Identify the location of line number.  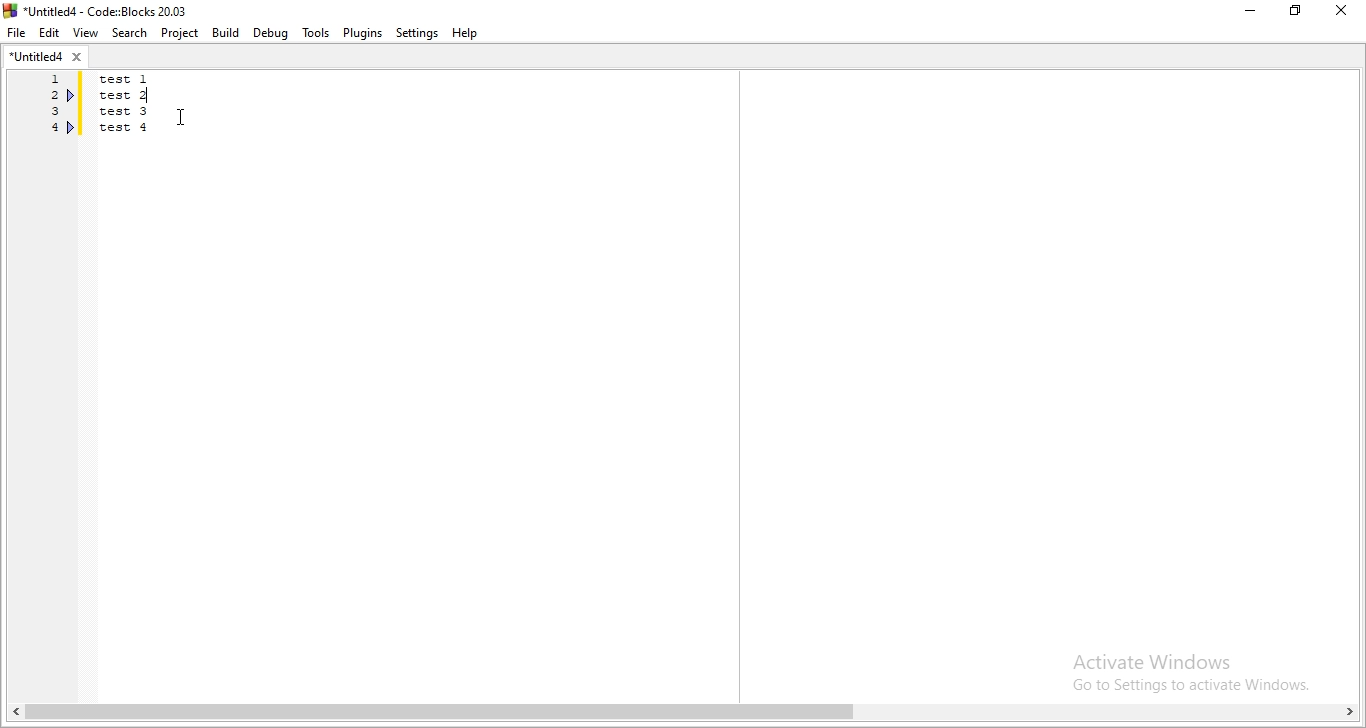
(50, 107).